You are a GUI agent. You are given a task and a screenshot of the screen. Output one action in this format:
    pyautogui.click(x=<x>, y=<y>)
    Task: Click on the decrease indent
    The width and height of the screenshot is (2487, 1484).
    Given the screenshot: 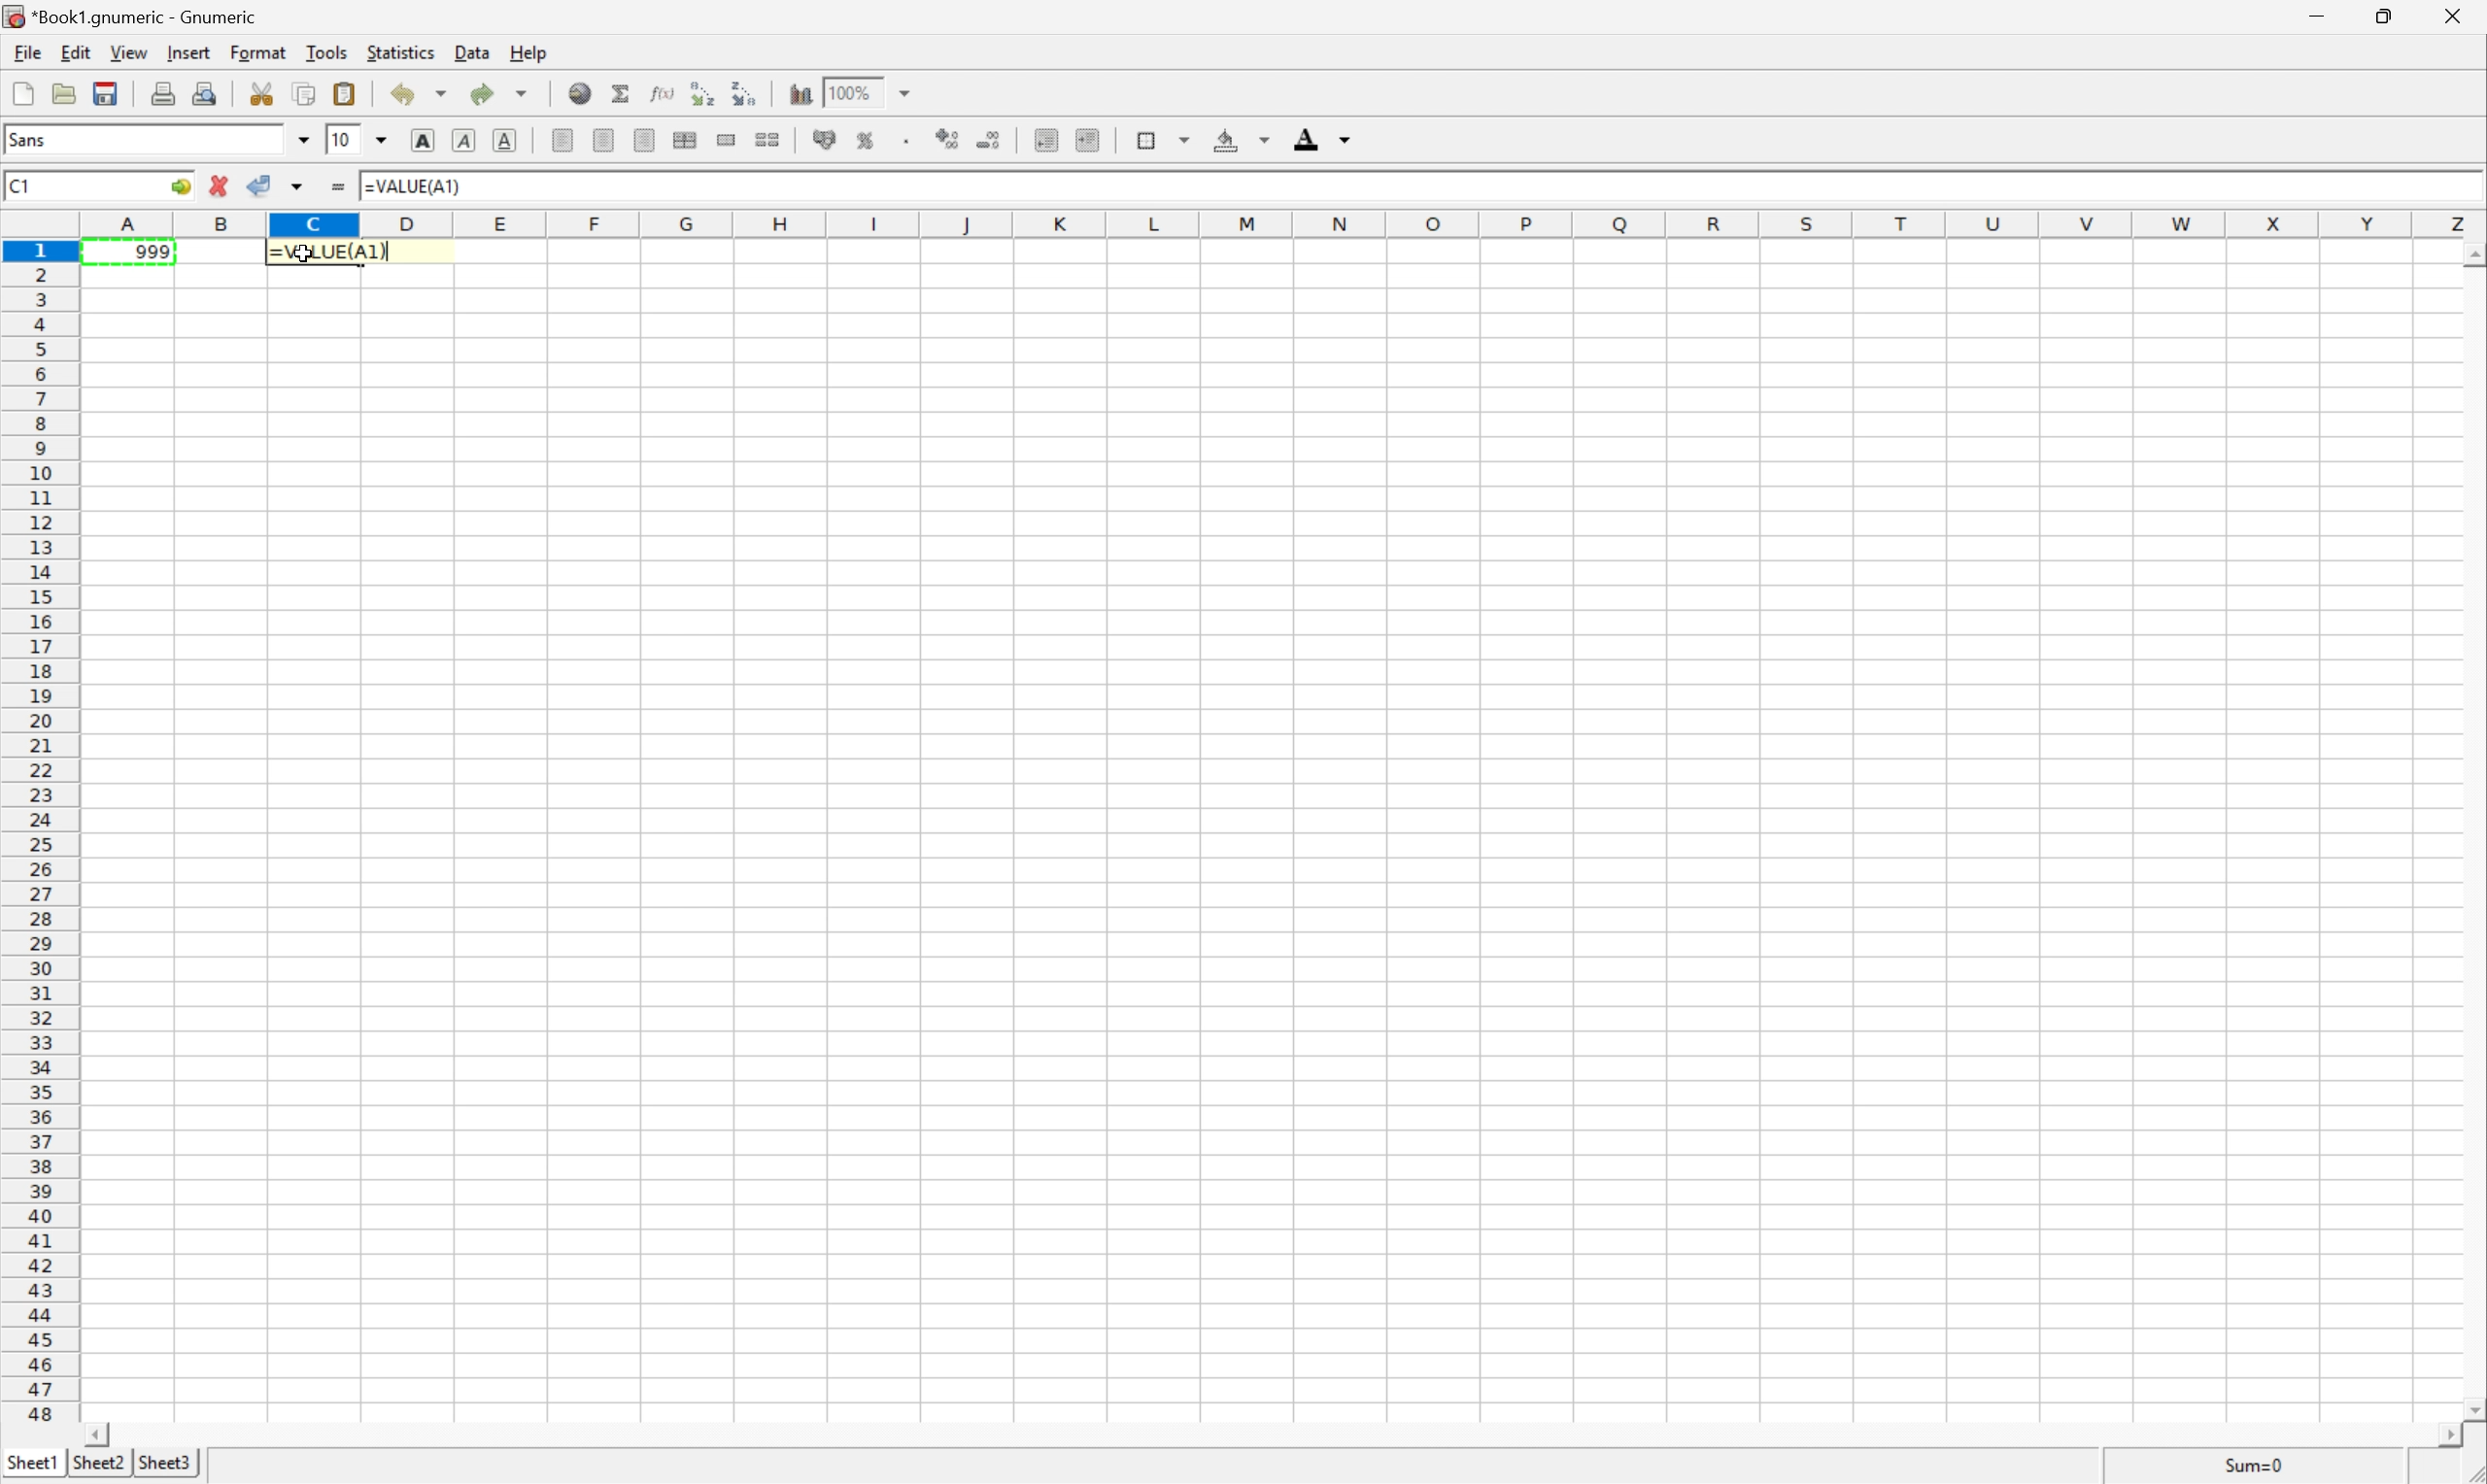 What is the action you would take?
    pyautogui.click(x=1046, y=141)
    